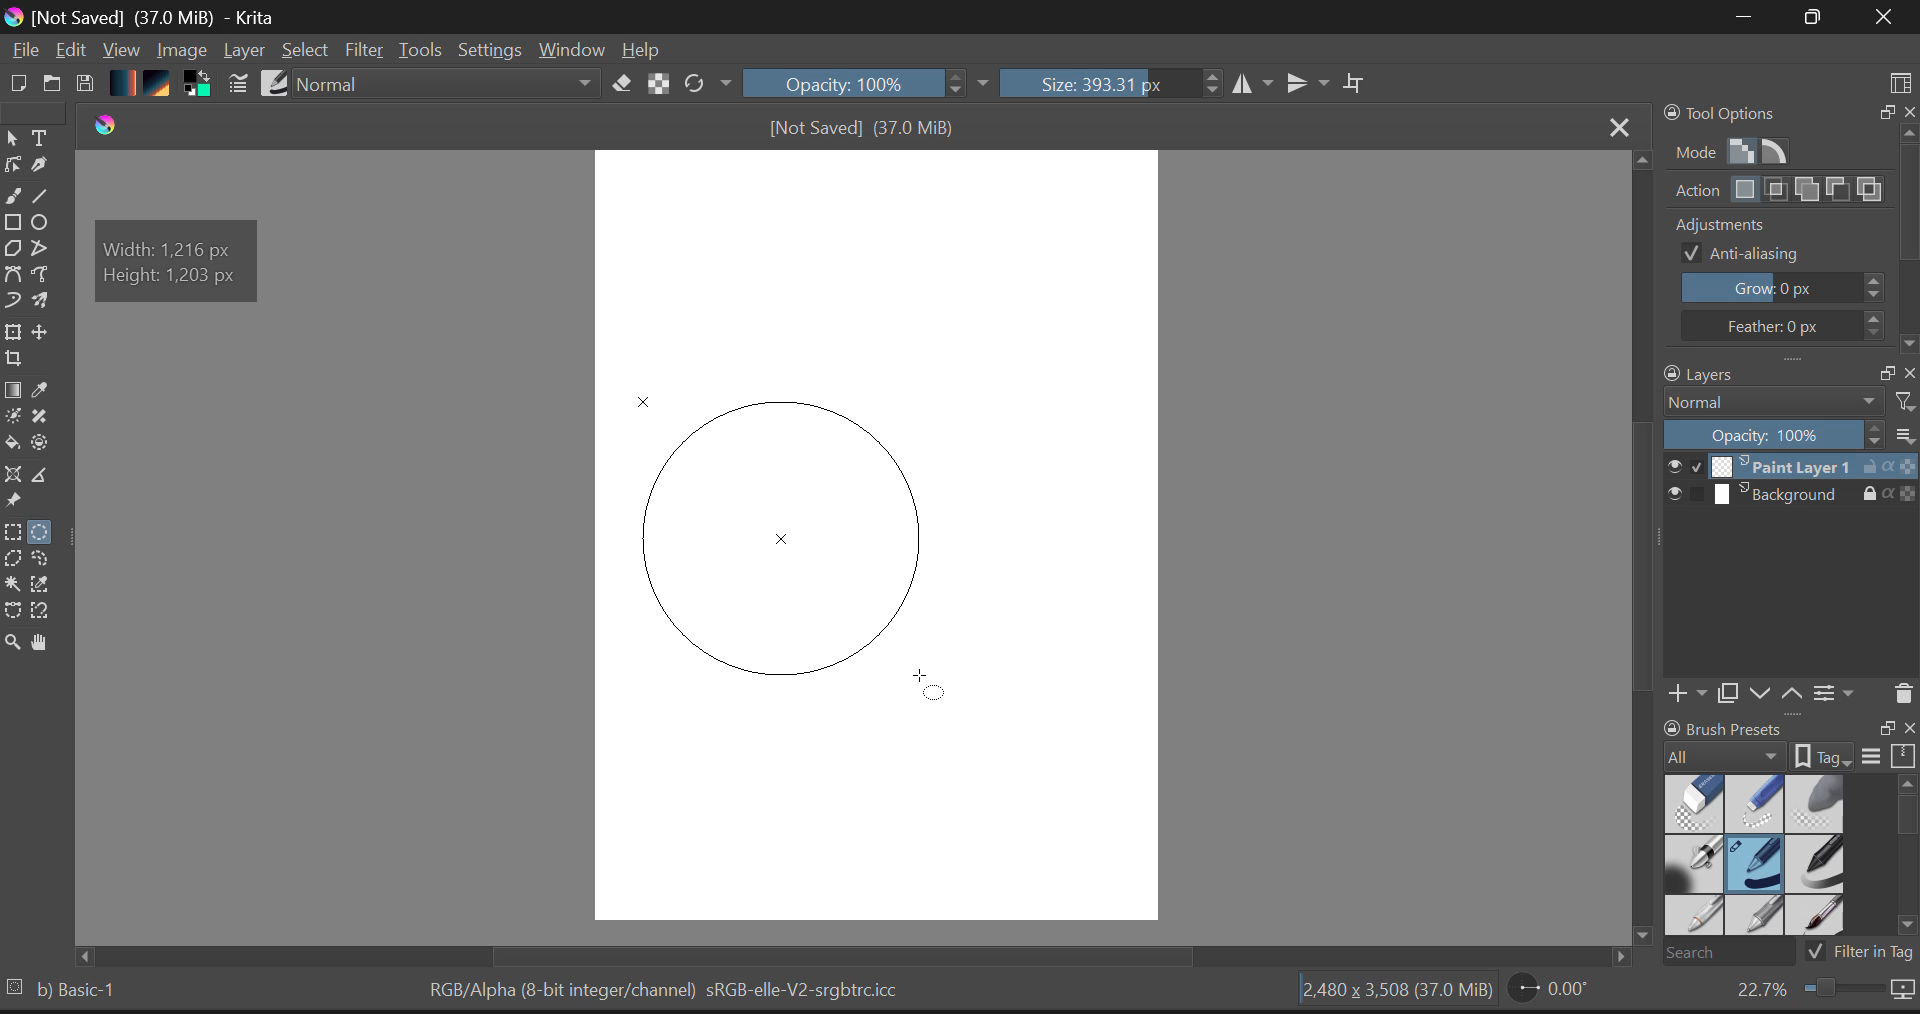  What do you see at coordinates (642, 49) in the screenshot?
I see `Help` at bounding box center [642, 49].